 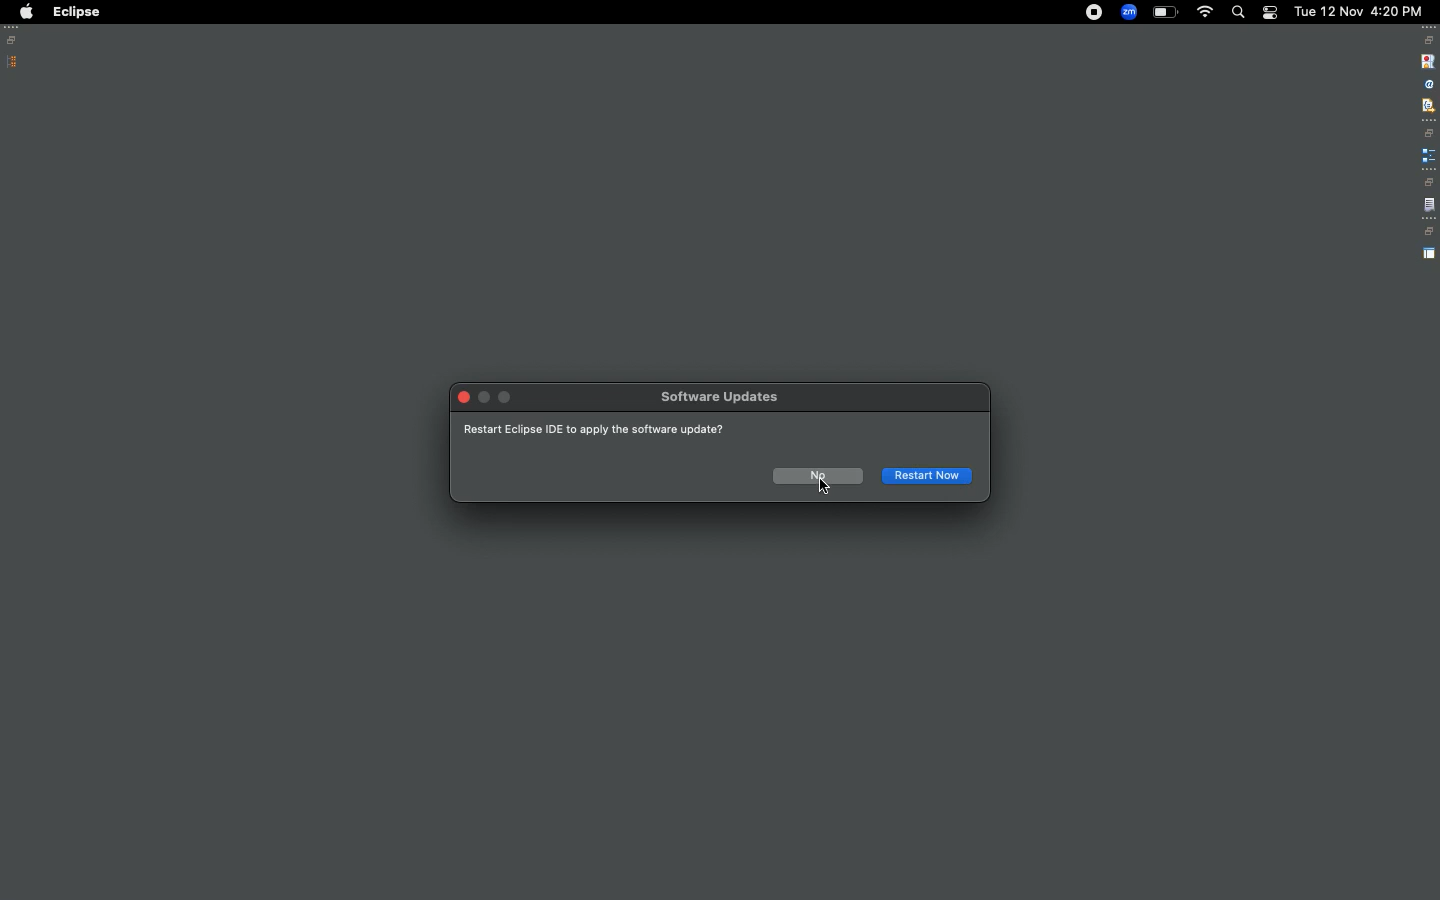 What do you see at coordinates (1428, 182) in the screenshot?
I see `restore` at bounding box center [1428, 182].